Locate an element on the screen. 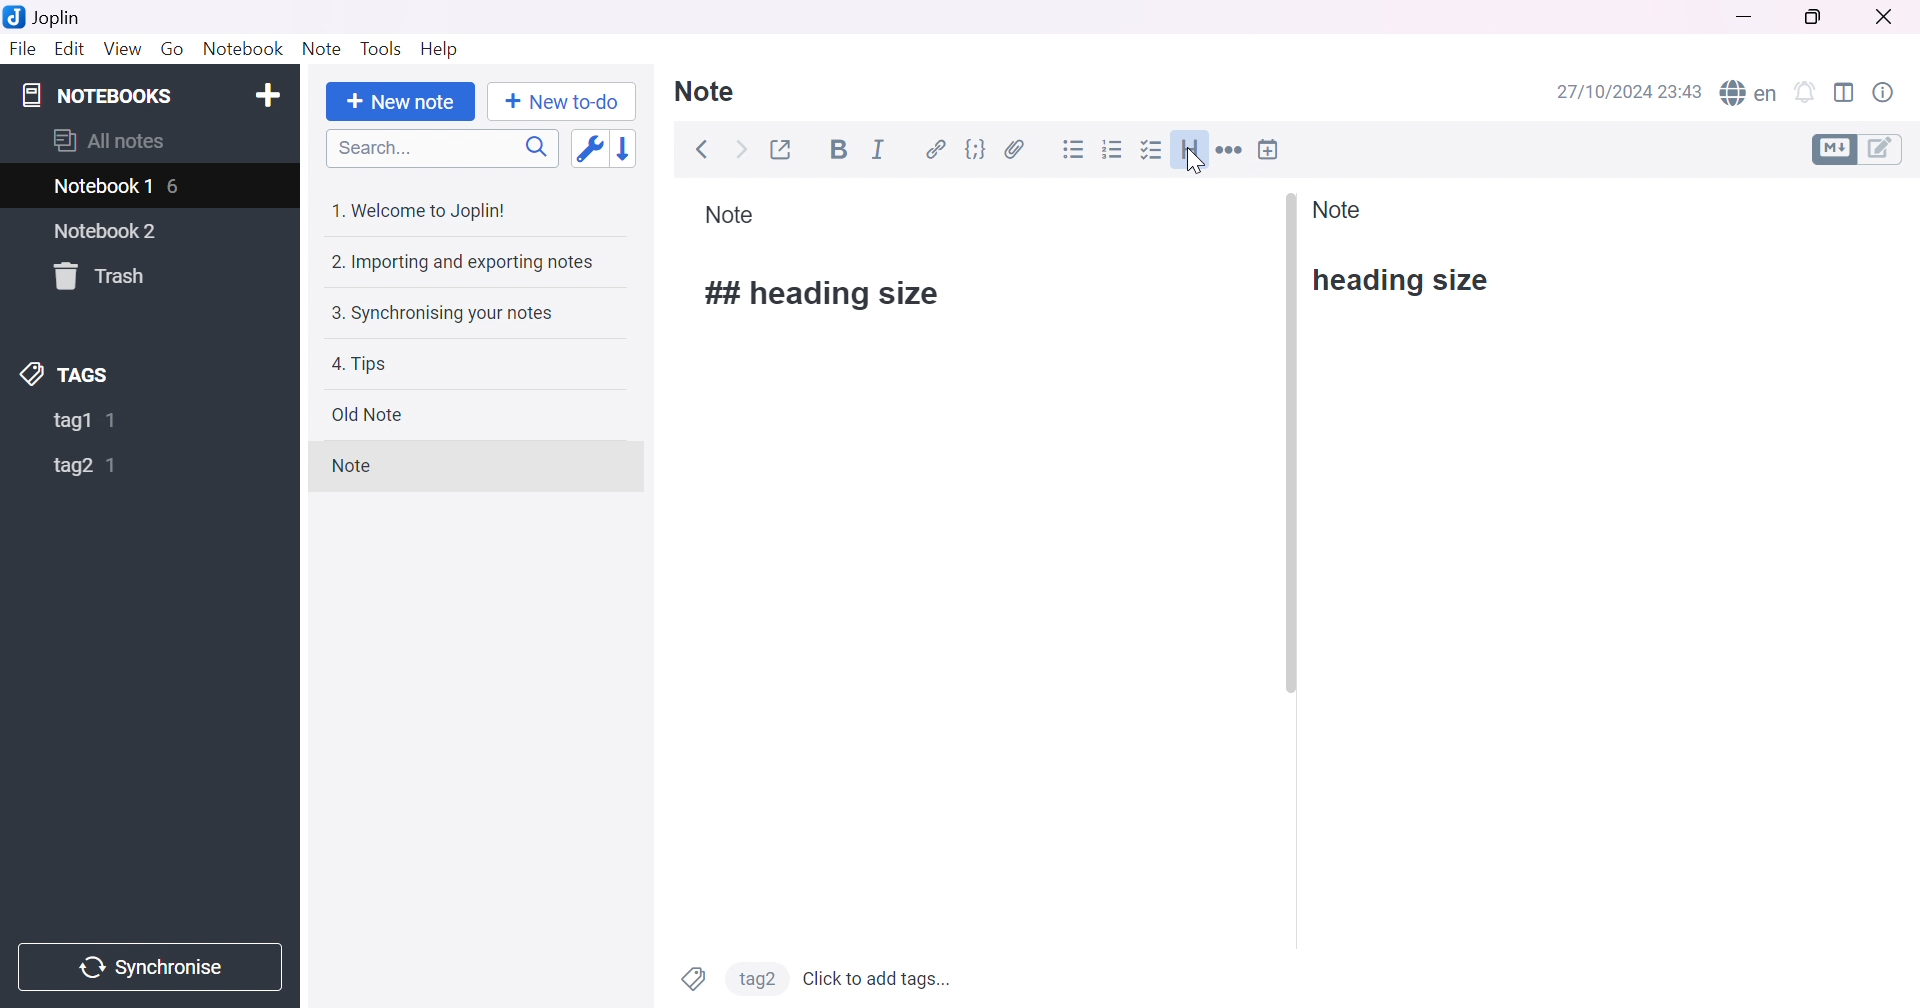 The width and height of the screenshot is (1920, 1008). Toggle sort order field: custom -> updated date is located at coordinates (587, 147).